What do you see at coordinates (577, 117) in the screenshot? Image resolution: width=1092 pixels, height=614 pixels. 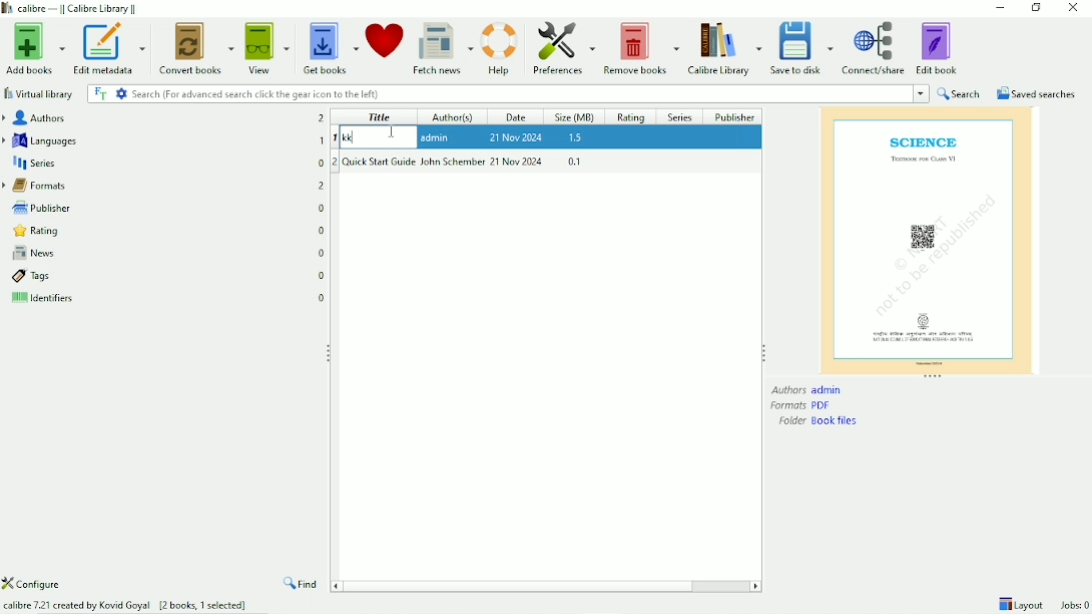 I see `Size` at bounding box center [577, 117].